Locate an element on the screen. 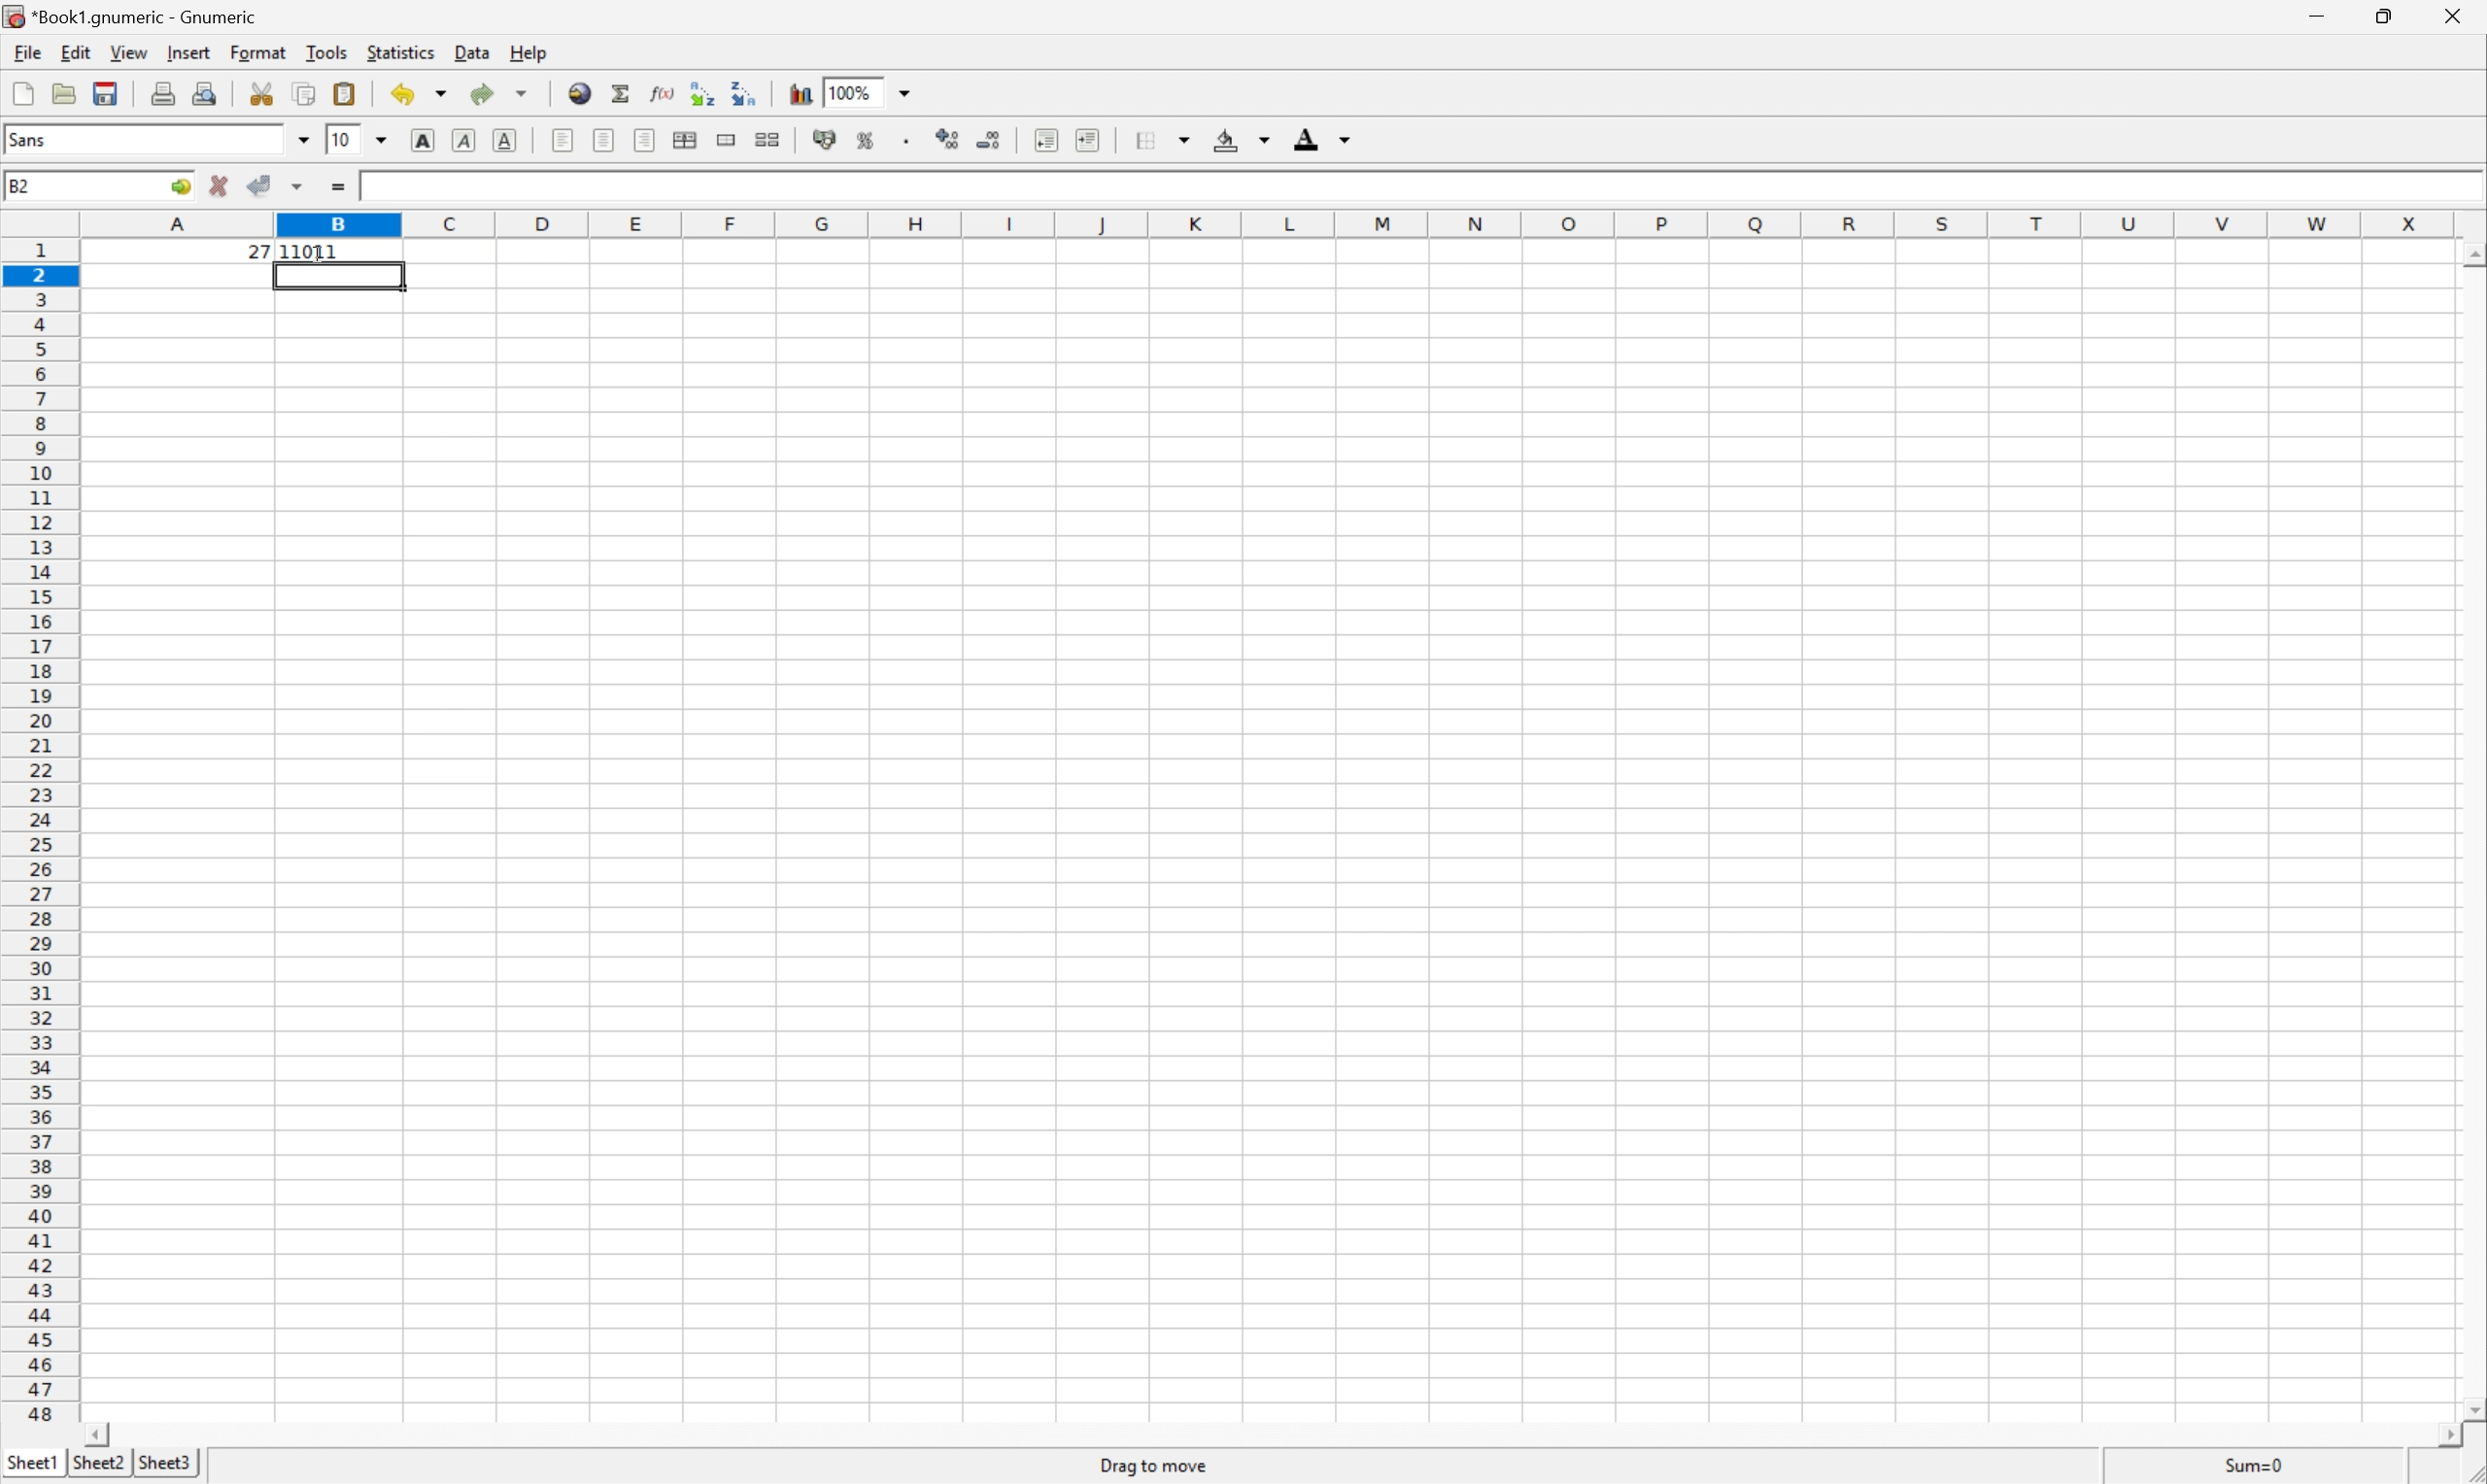 The width and height of the screenshot is (2487, 1484). Statistics is located at coordinates (401, 52).